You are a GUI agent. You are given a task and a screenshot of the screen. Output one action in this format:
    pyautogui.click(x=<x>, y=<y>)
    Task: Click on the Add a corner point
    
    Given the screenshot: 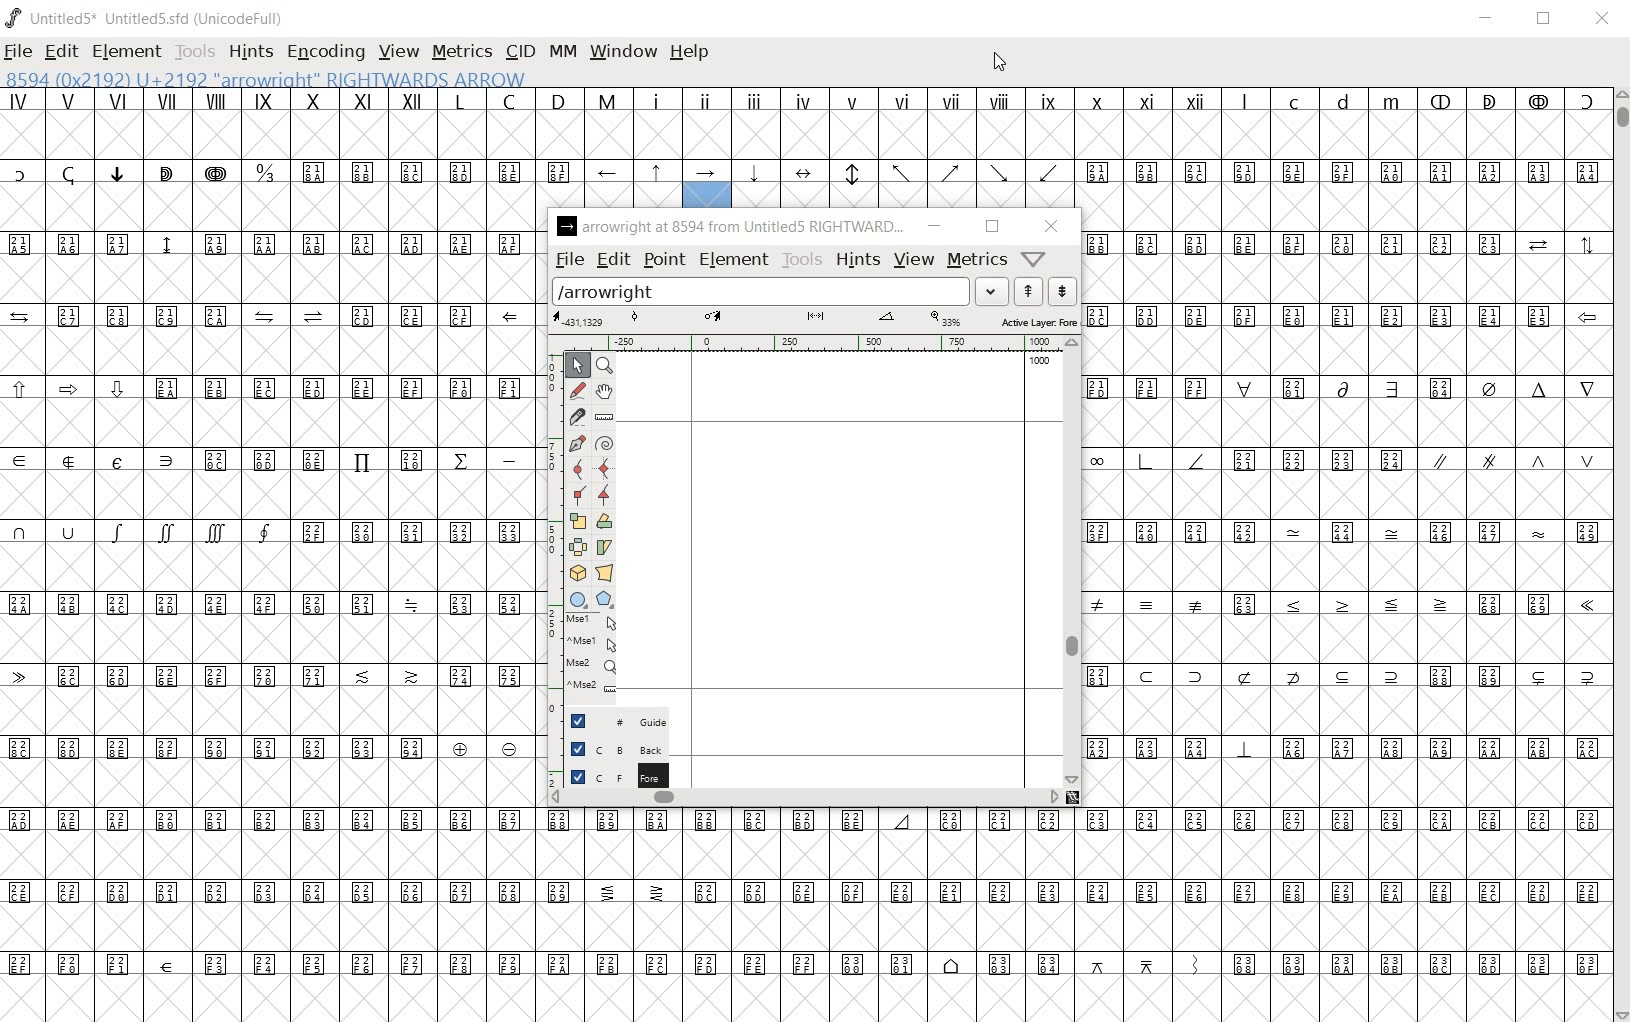 What is the action you would take?
    pyautogui.click(x=605, y=494)
    